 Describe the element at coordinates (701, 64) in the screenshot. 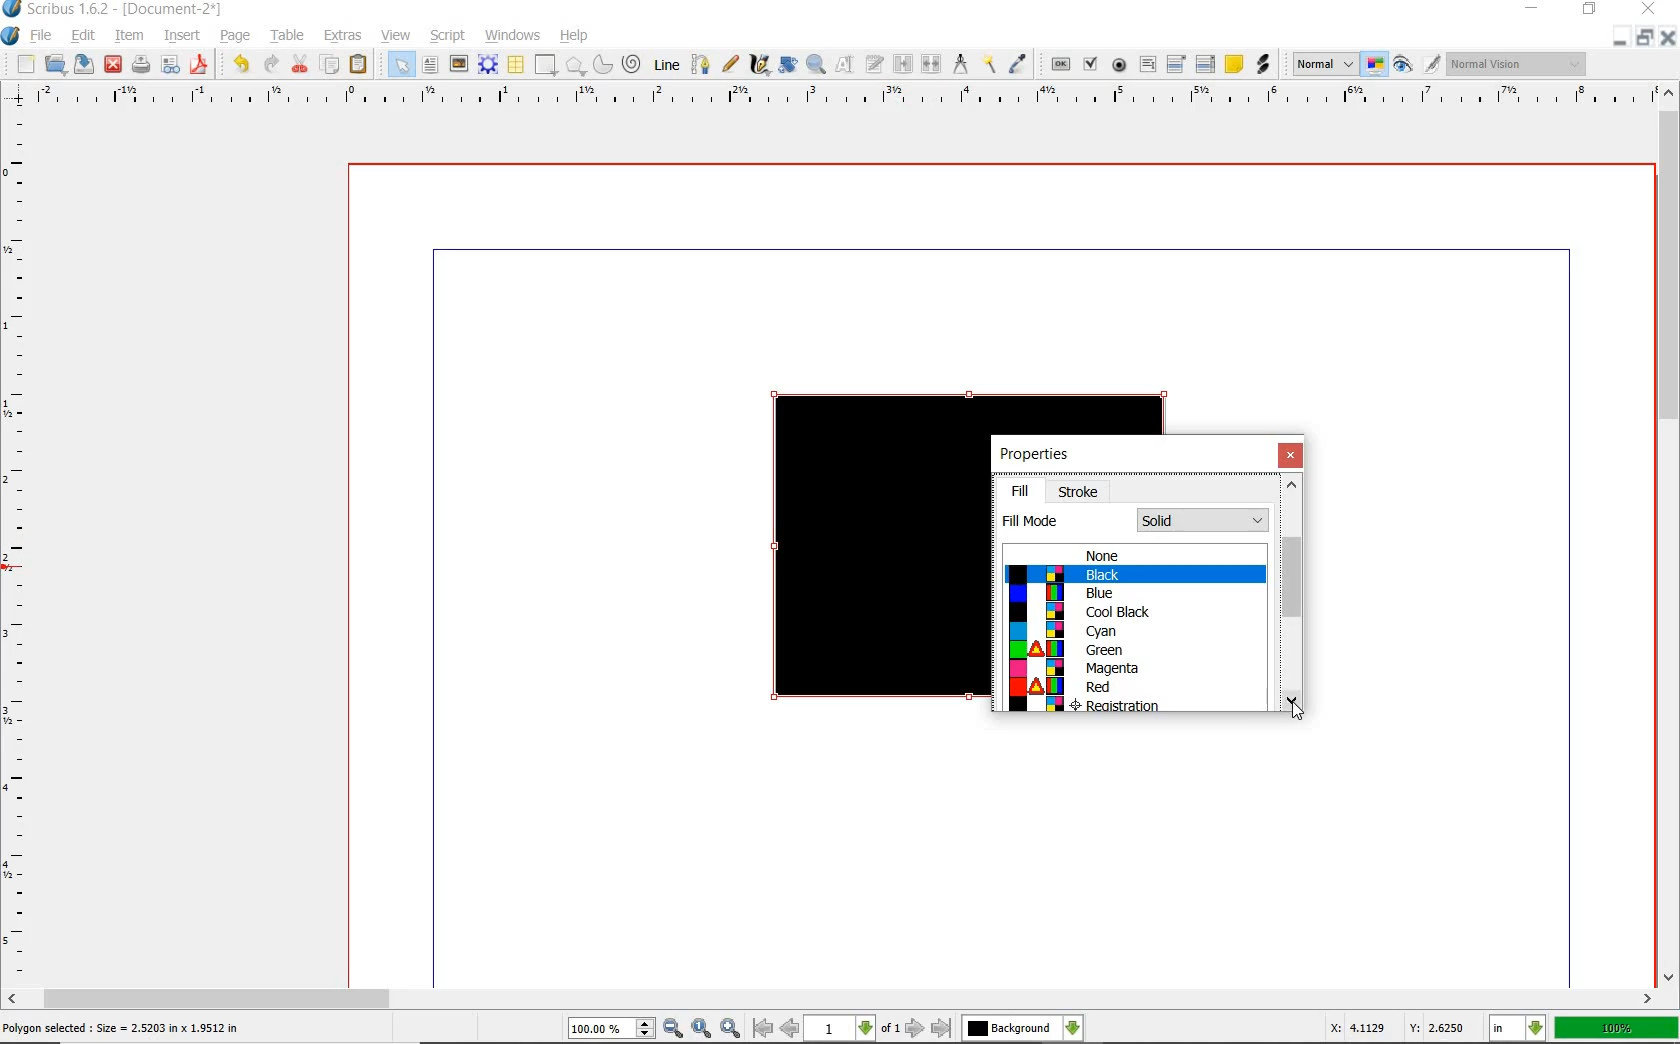

I see `bezier curve` at that location.